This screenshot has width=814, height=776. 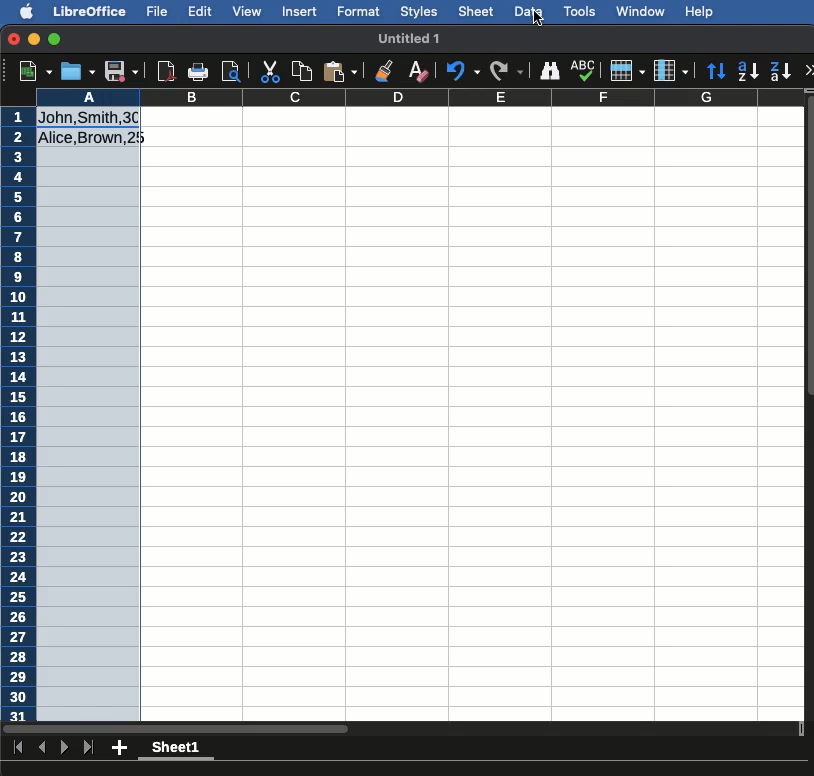 I want to click on Paste, so click(x=342, y=72).